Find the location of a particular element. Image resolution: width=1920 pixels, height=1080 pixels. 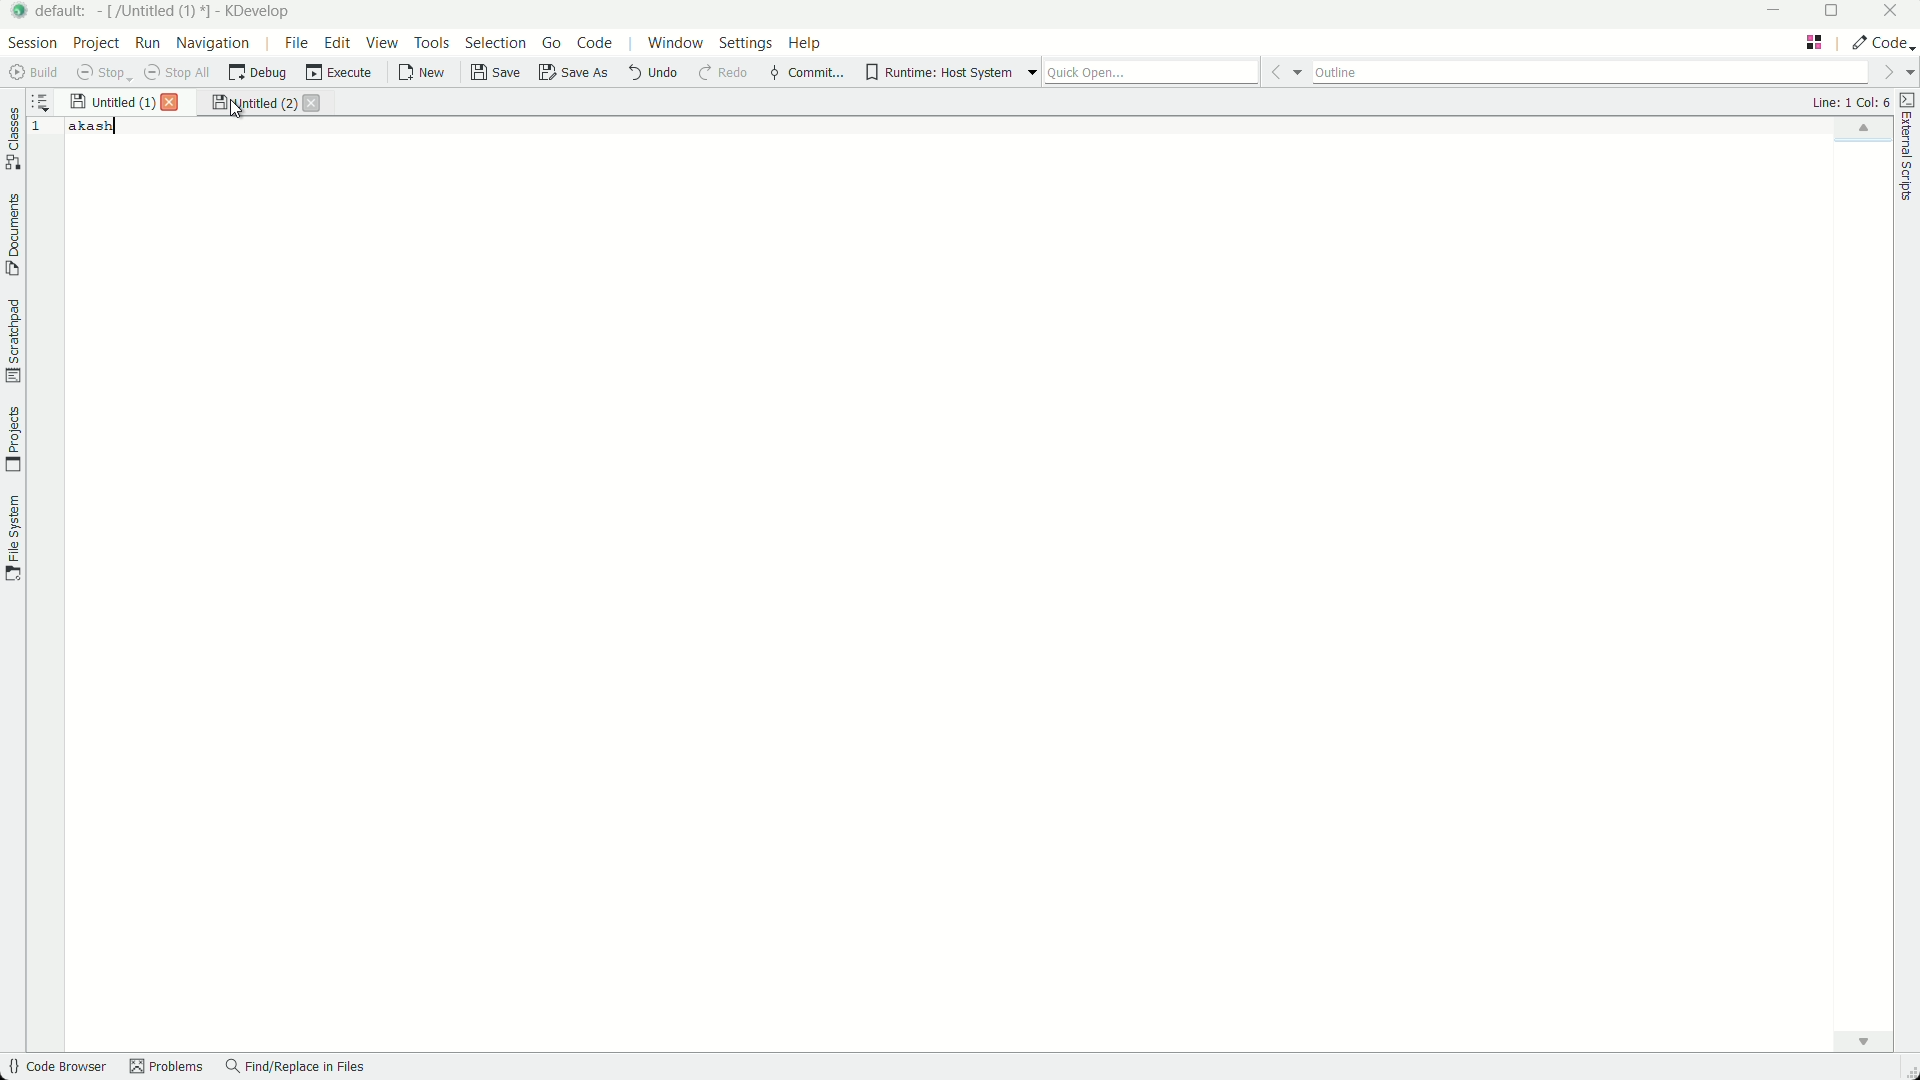

edit menu is located at coordinates (337, 43).